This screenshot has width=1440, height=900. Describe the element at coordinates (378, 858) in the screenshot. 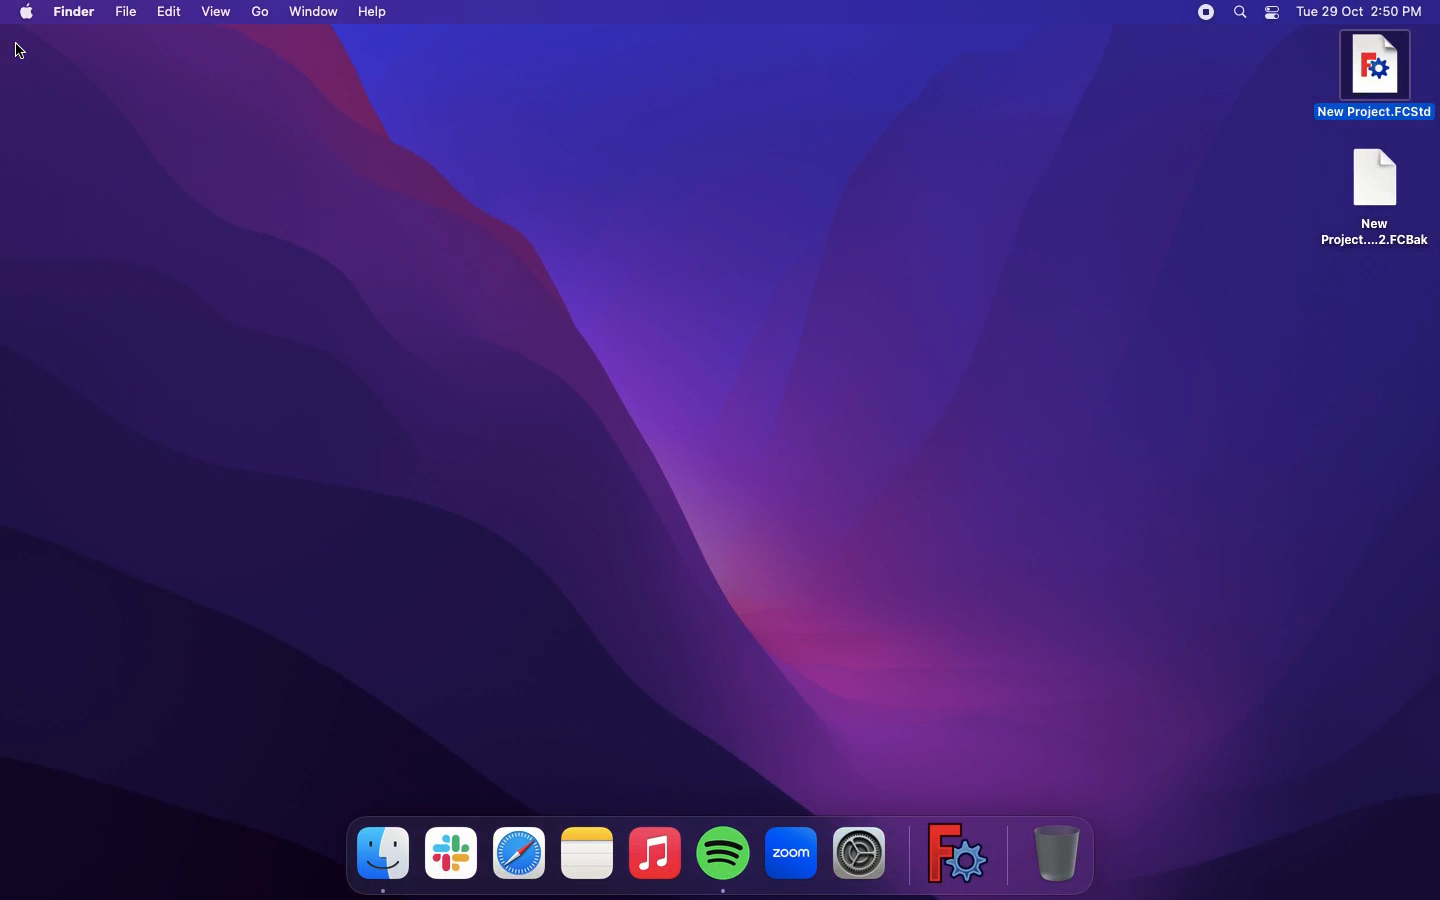

I see `Finder` at that location.